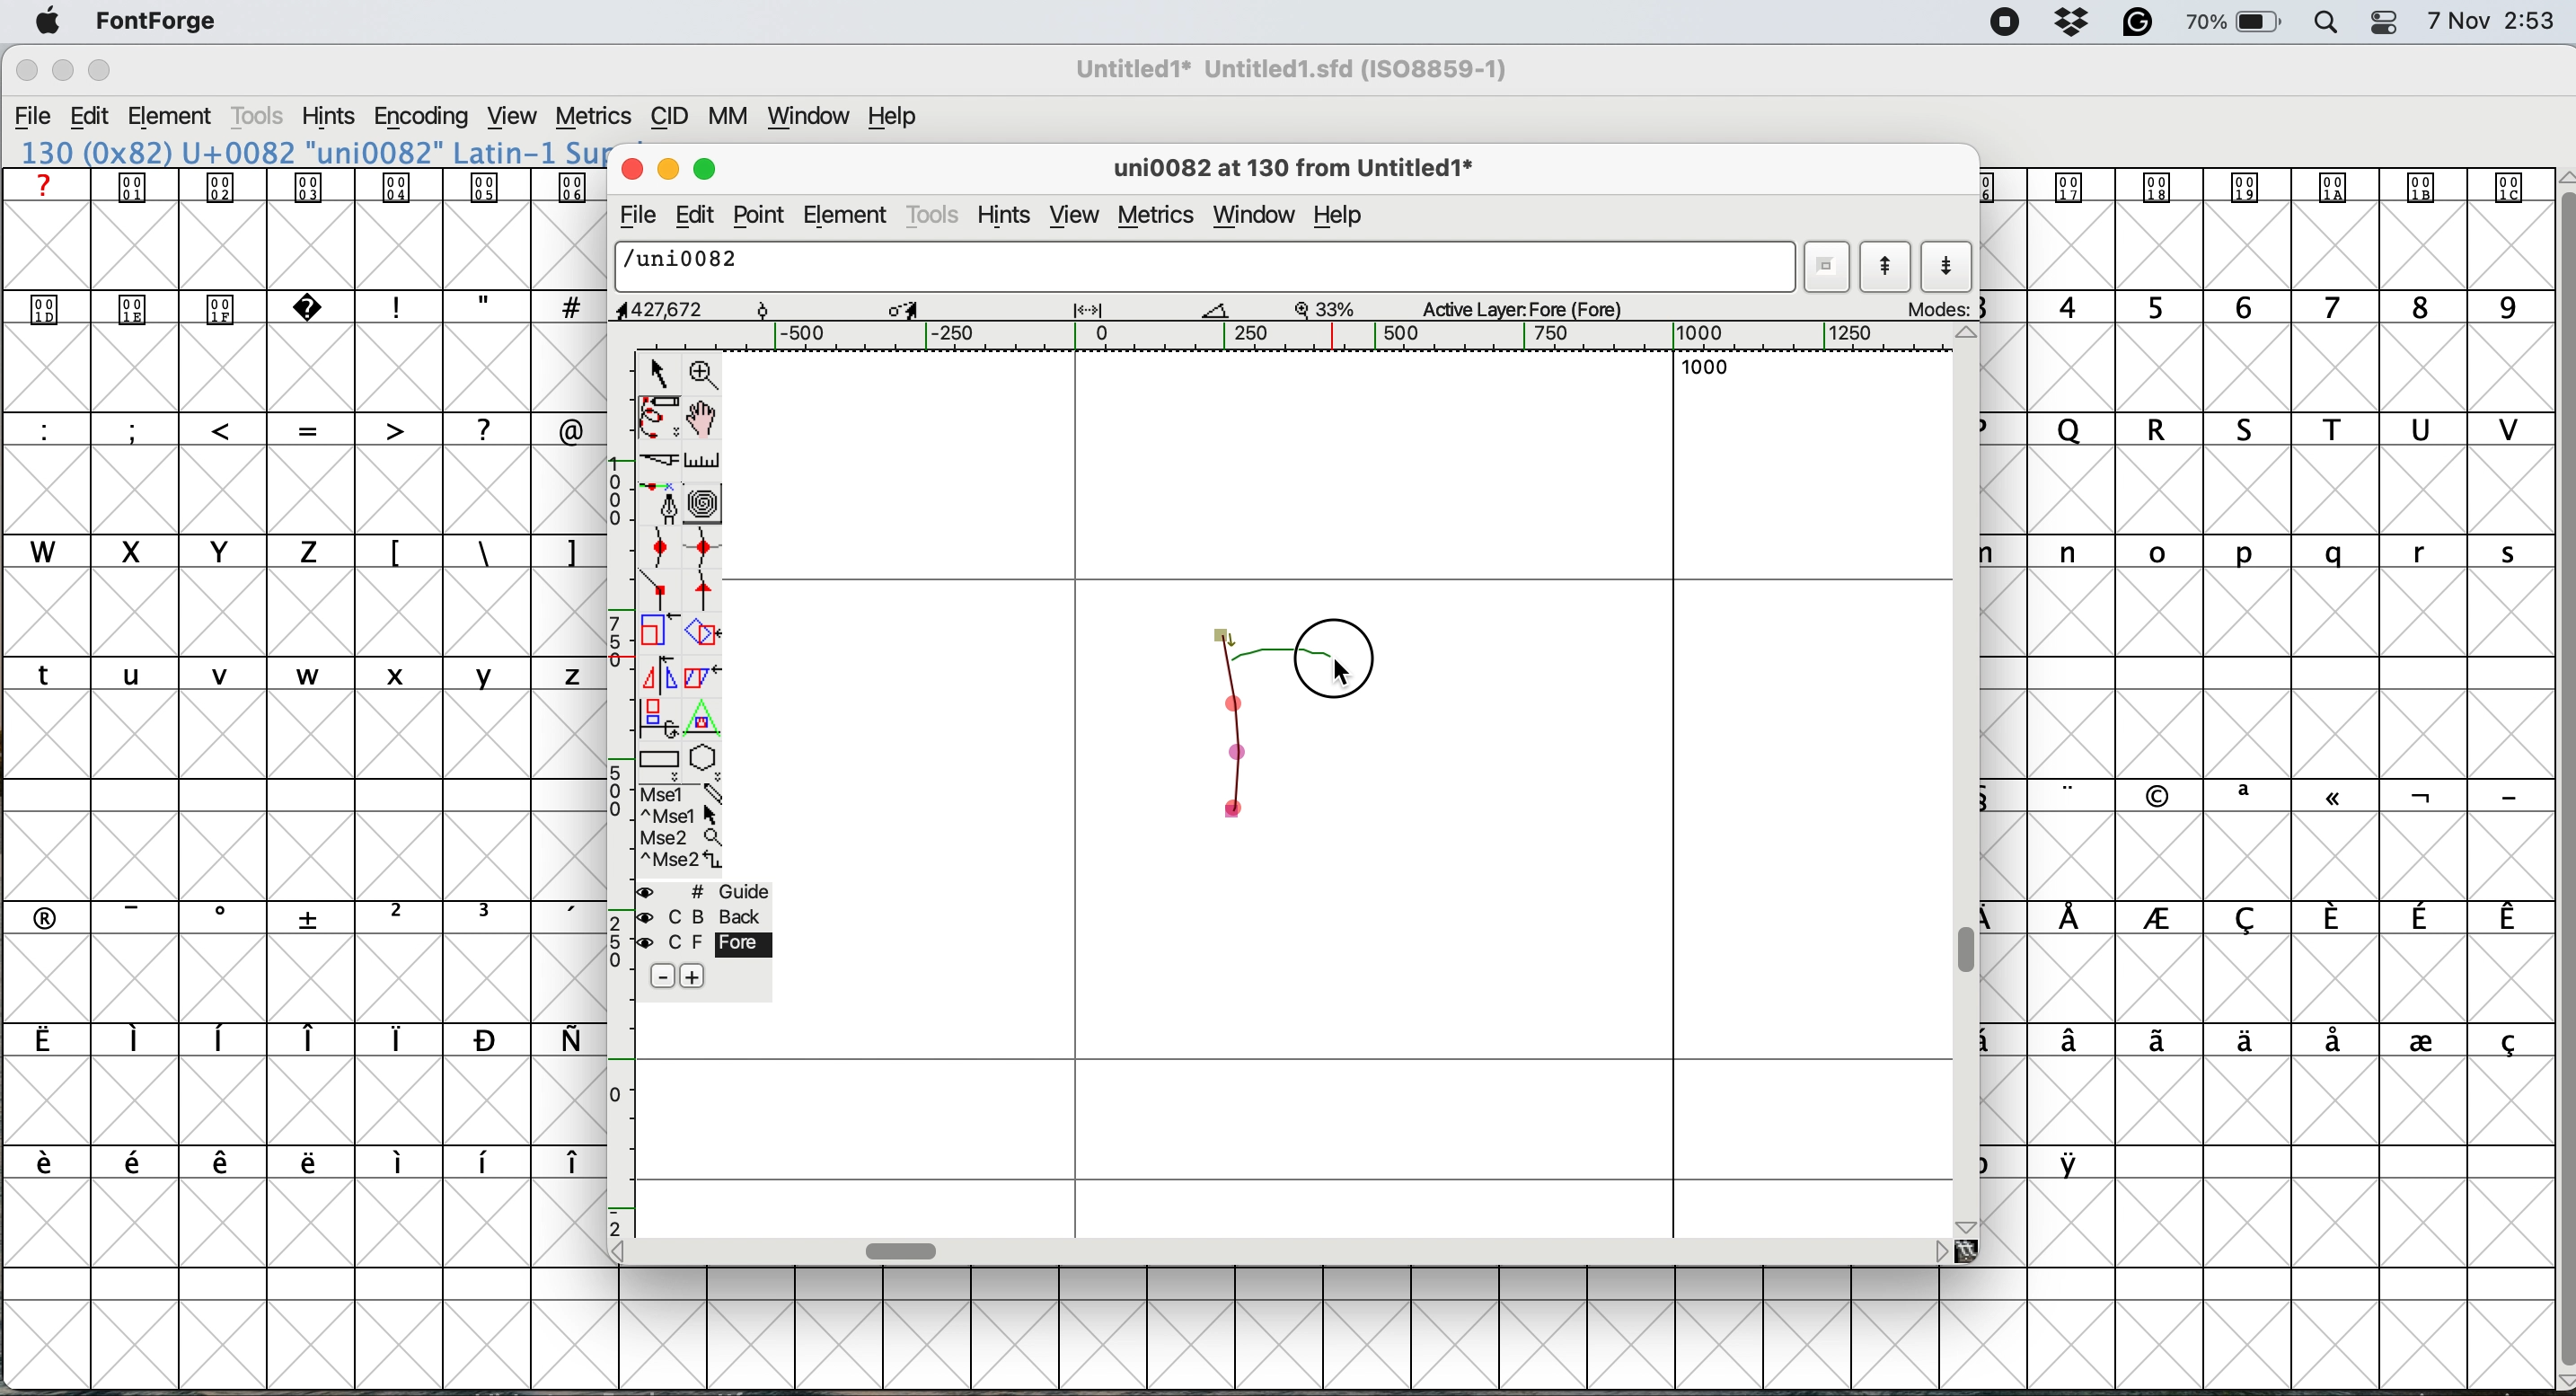 This screenshot has width=2576, height=1396. What do you see at coordinates (1342, 663) in the screenshot?
I see `cursor` at bounding box center [1342, 663].